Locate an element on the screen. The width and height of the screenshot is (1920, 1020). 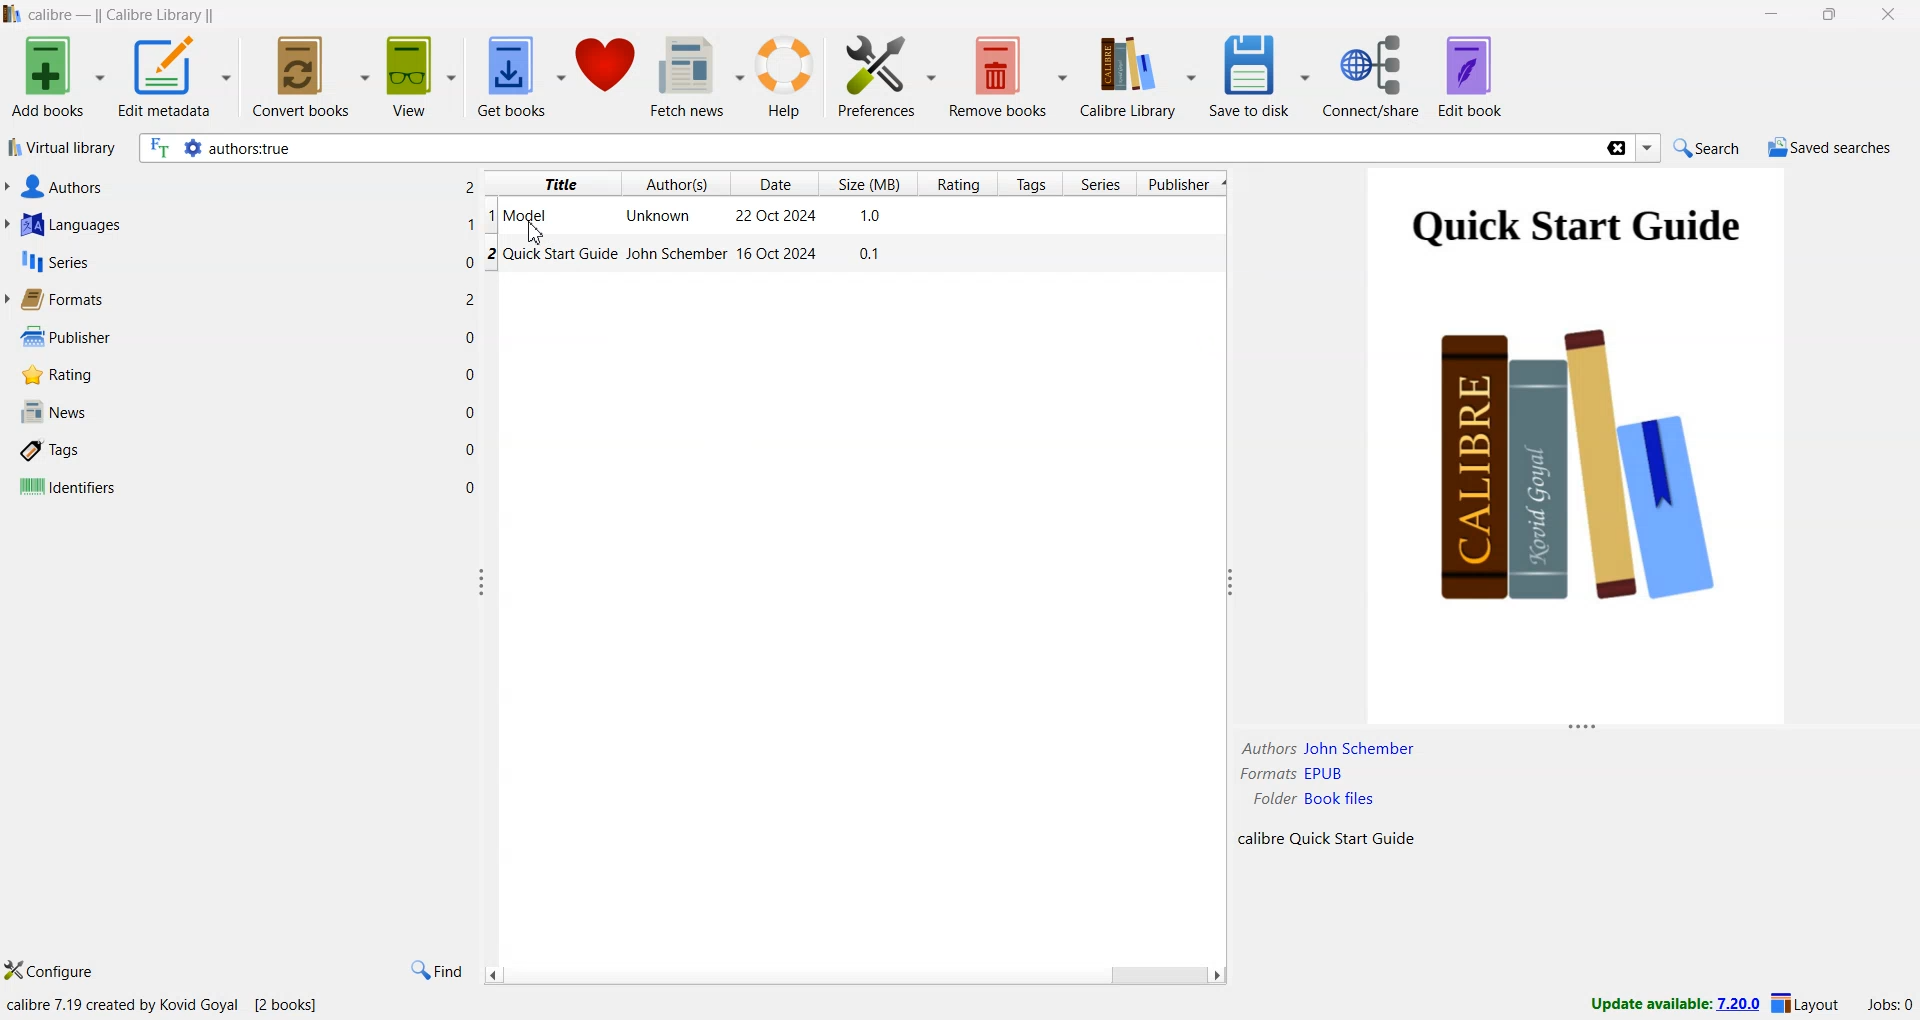
remove books is located at coordinates (1010, 77).